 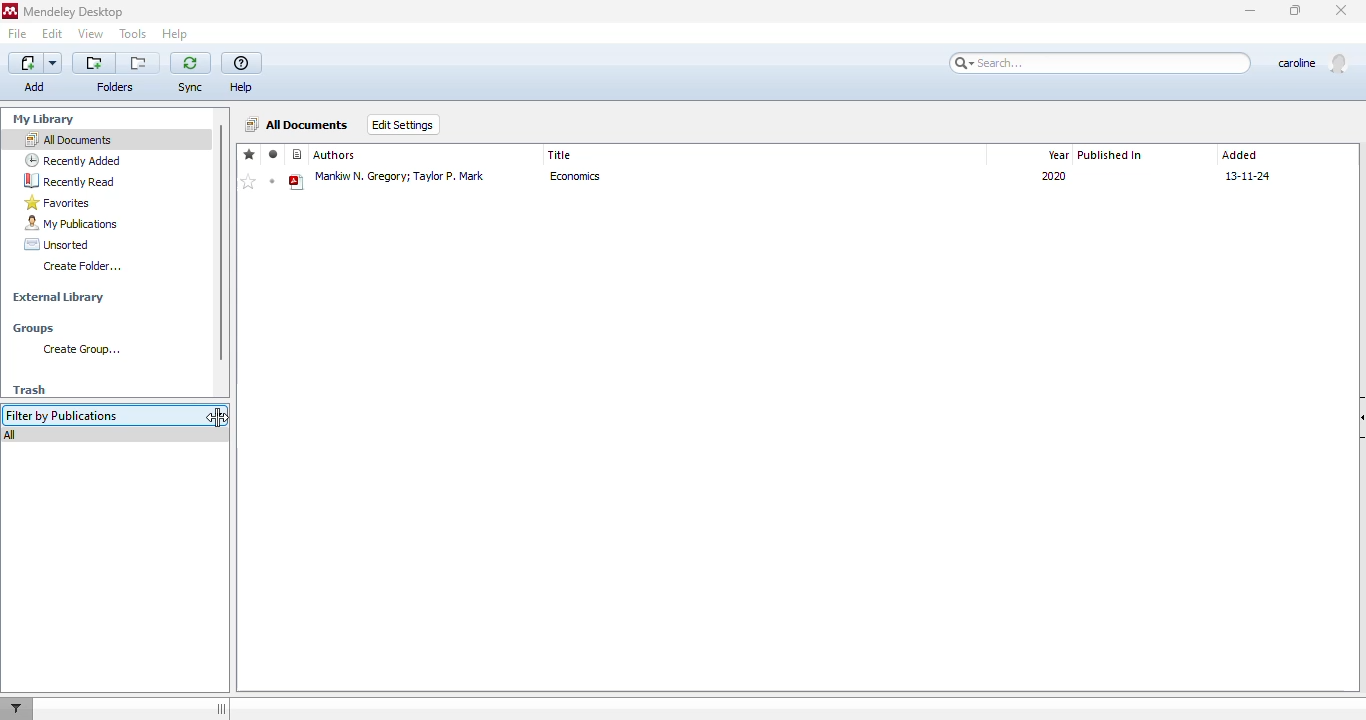 What do you see at coordinates (250, 154) in the screenshot?
I see `favorites` at bounding box center [250, 154].